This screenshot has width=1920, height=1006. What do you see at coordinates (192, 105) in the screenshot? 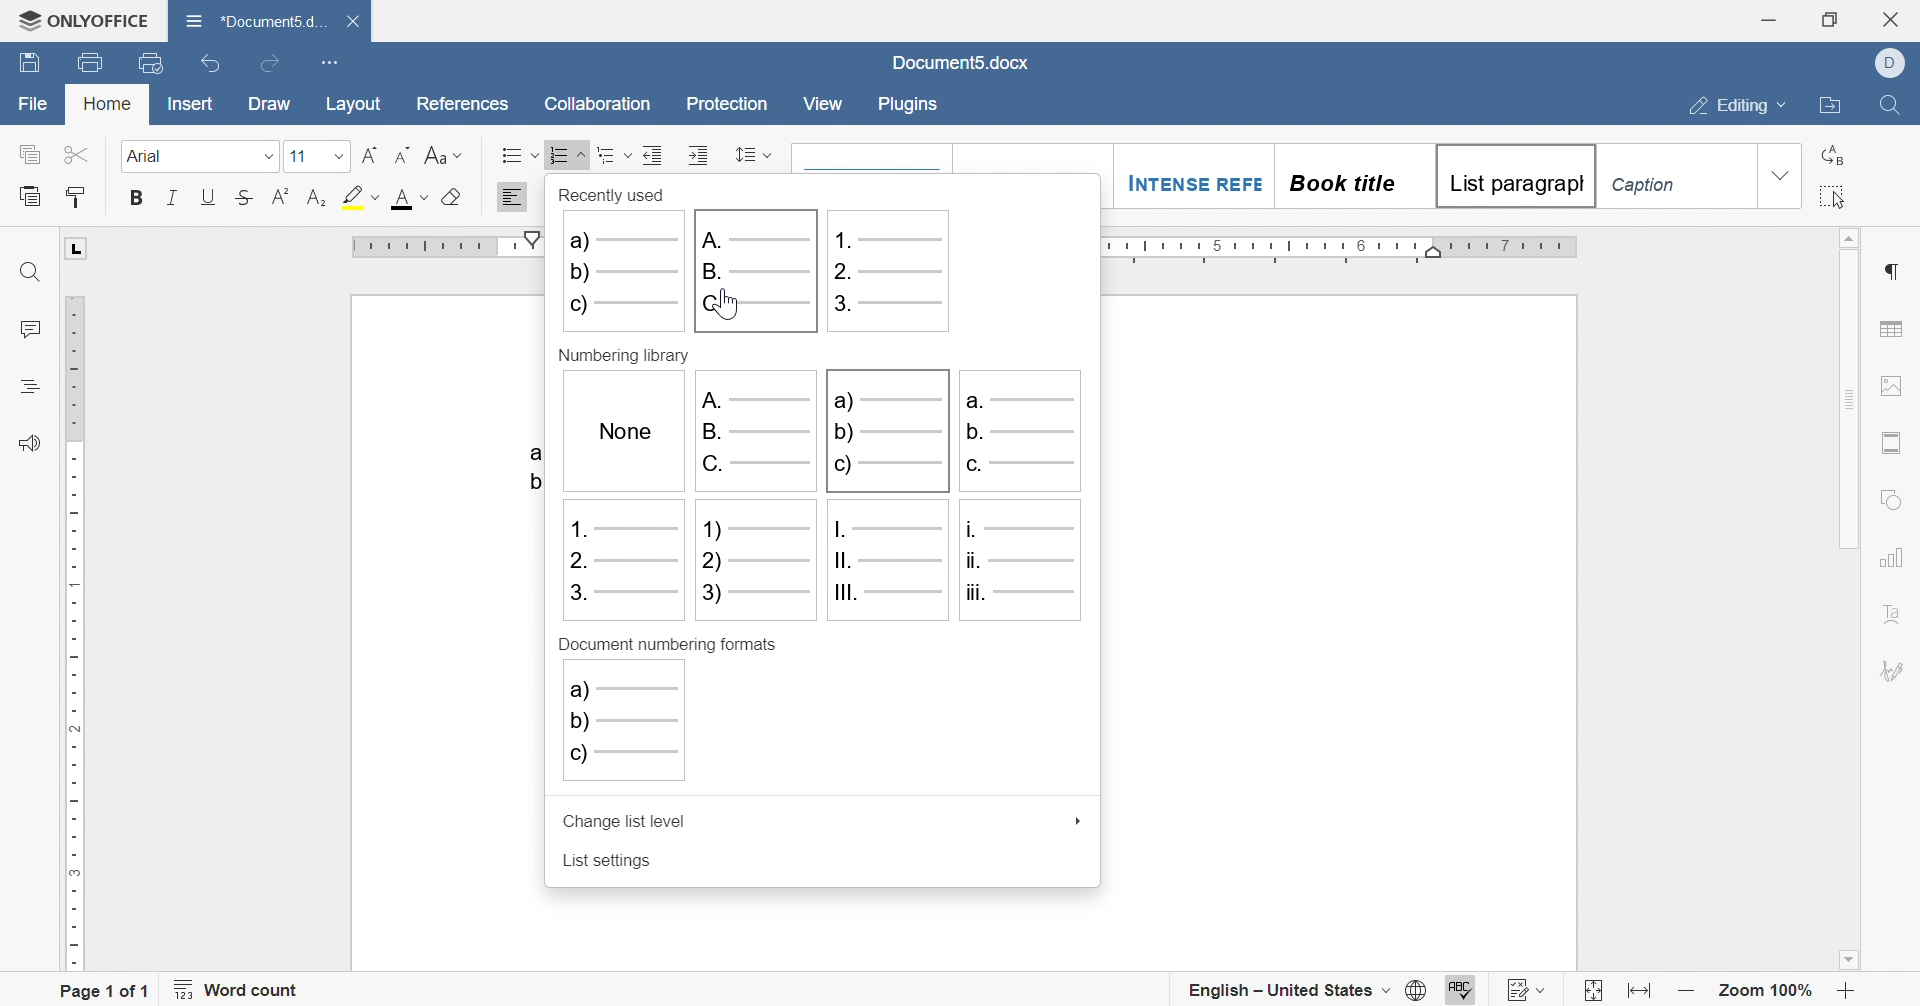
I see `insert` at bounding box center [192, 105].